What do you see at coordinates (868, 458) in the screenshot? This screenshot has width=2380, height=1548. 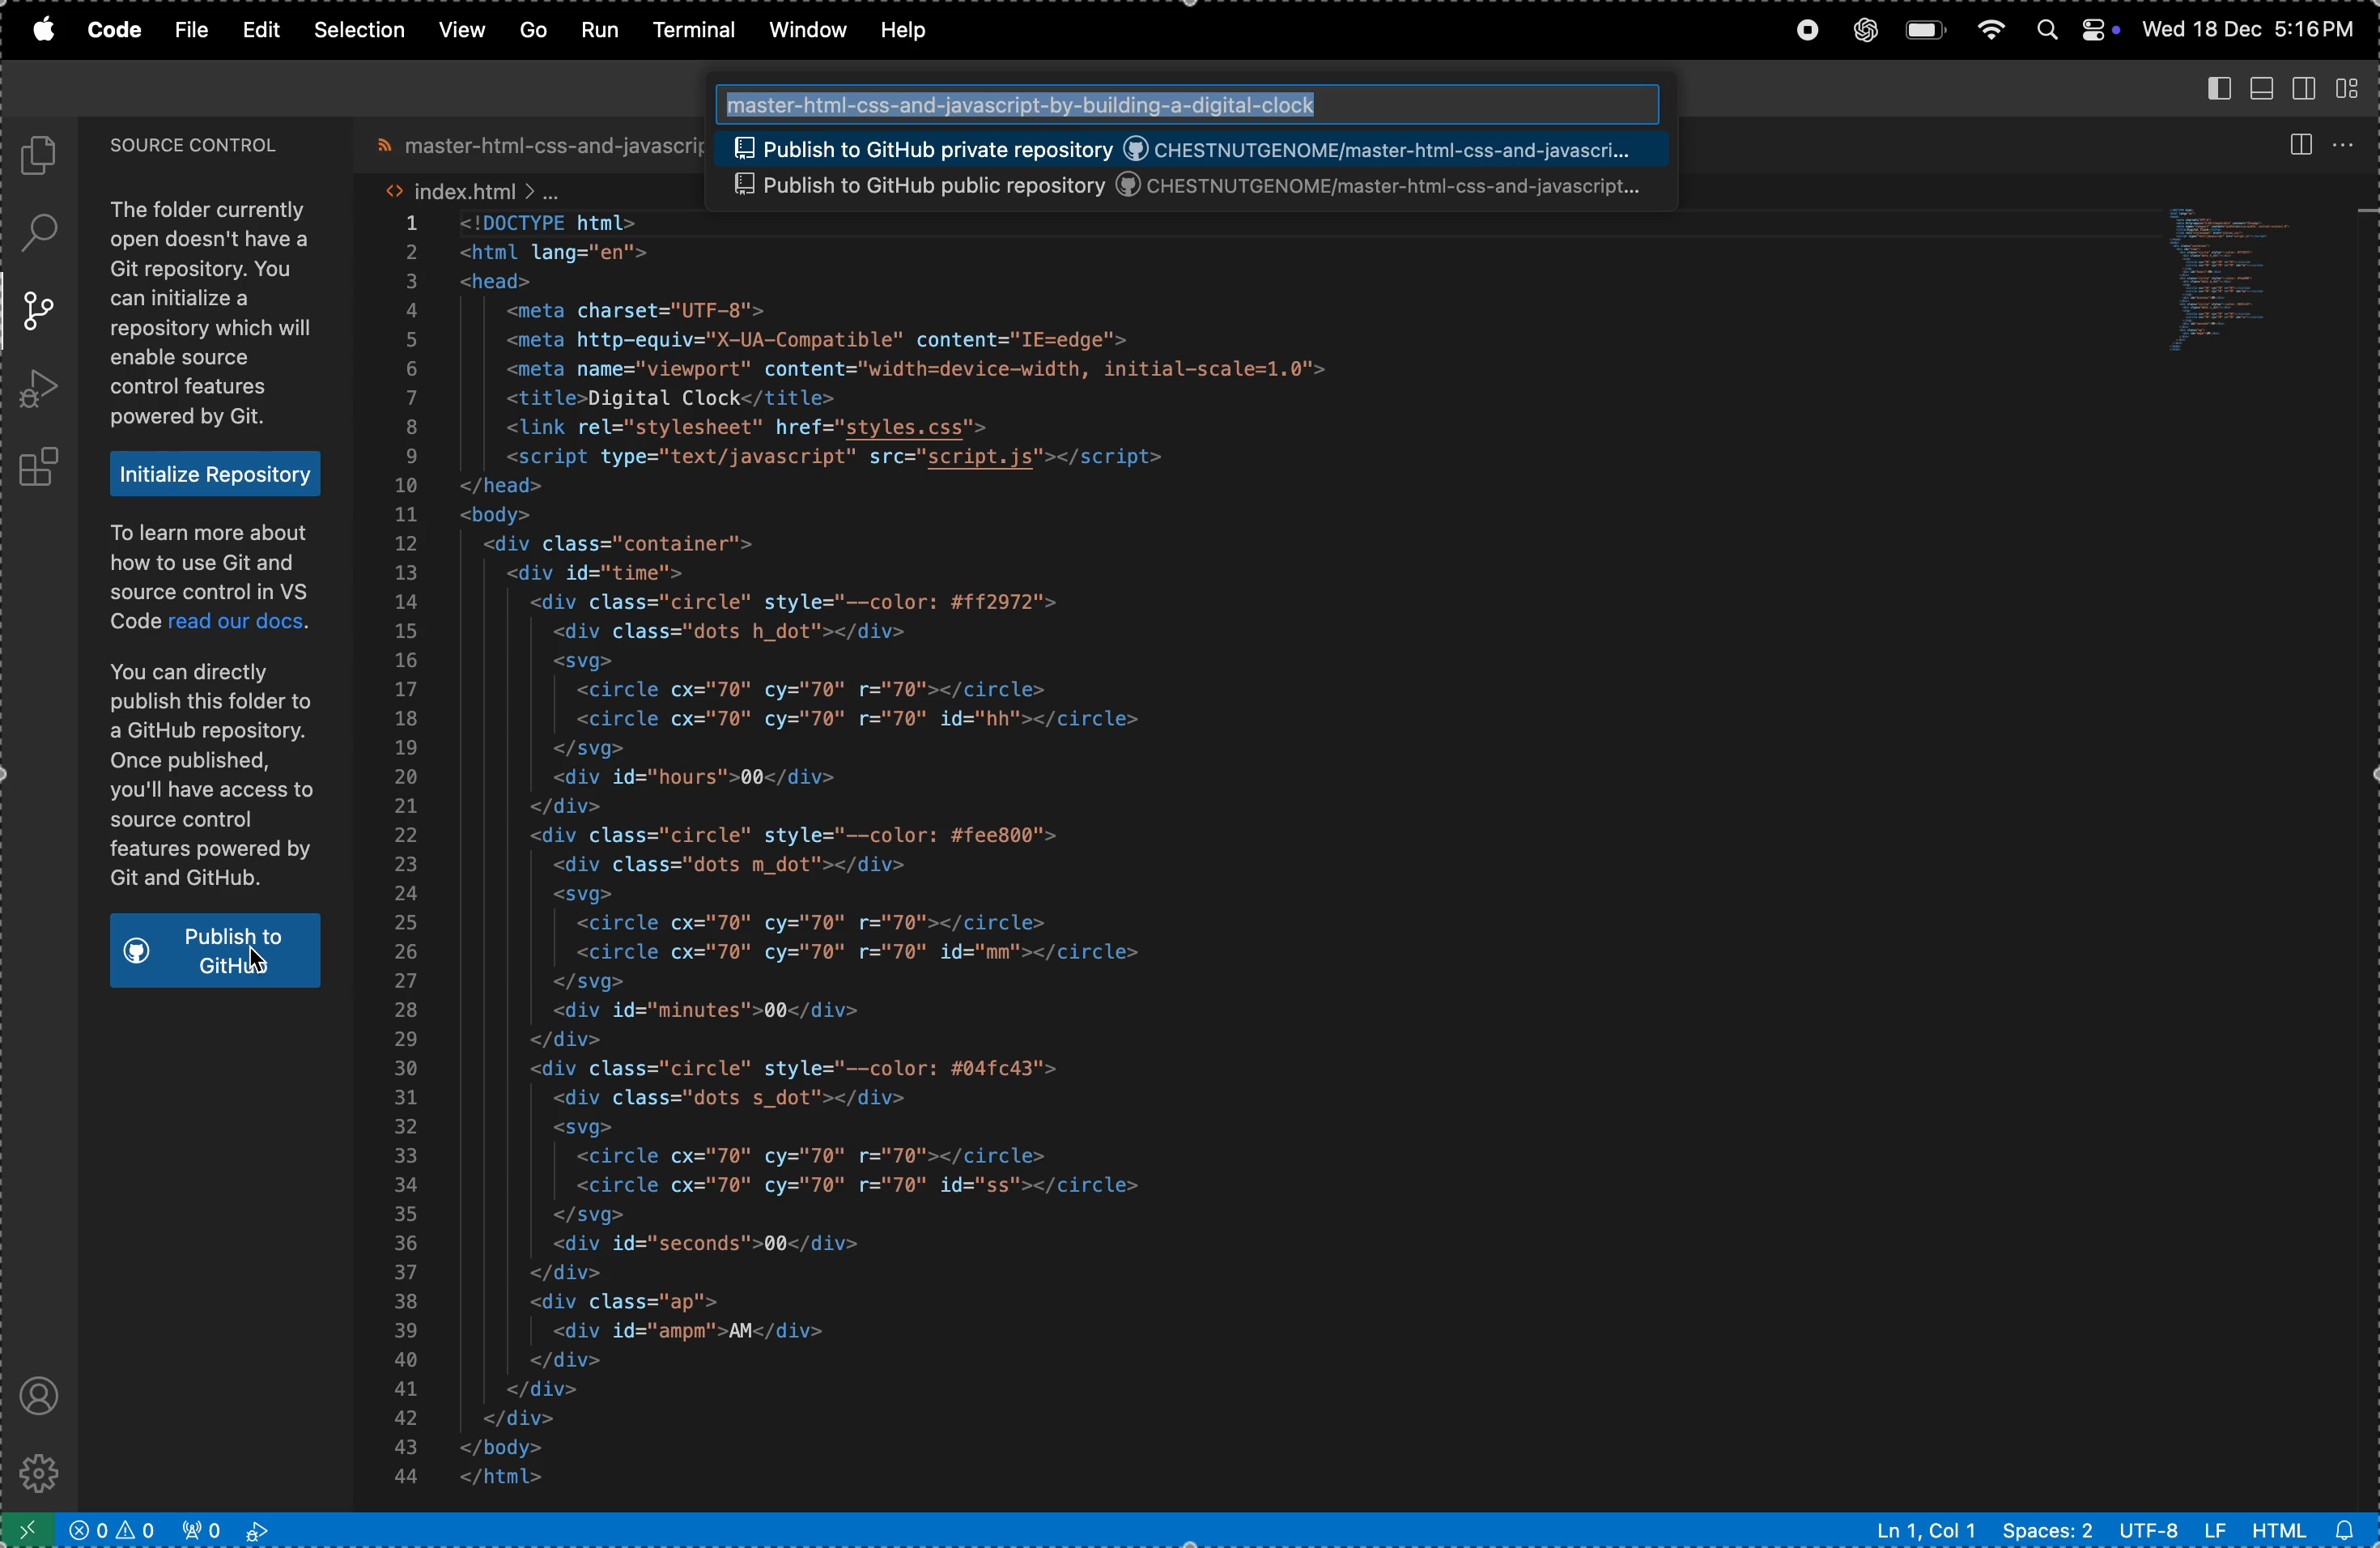 I see `<script type="text/javascript" src="script.js"></script>` at bounding box center [868, 458].